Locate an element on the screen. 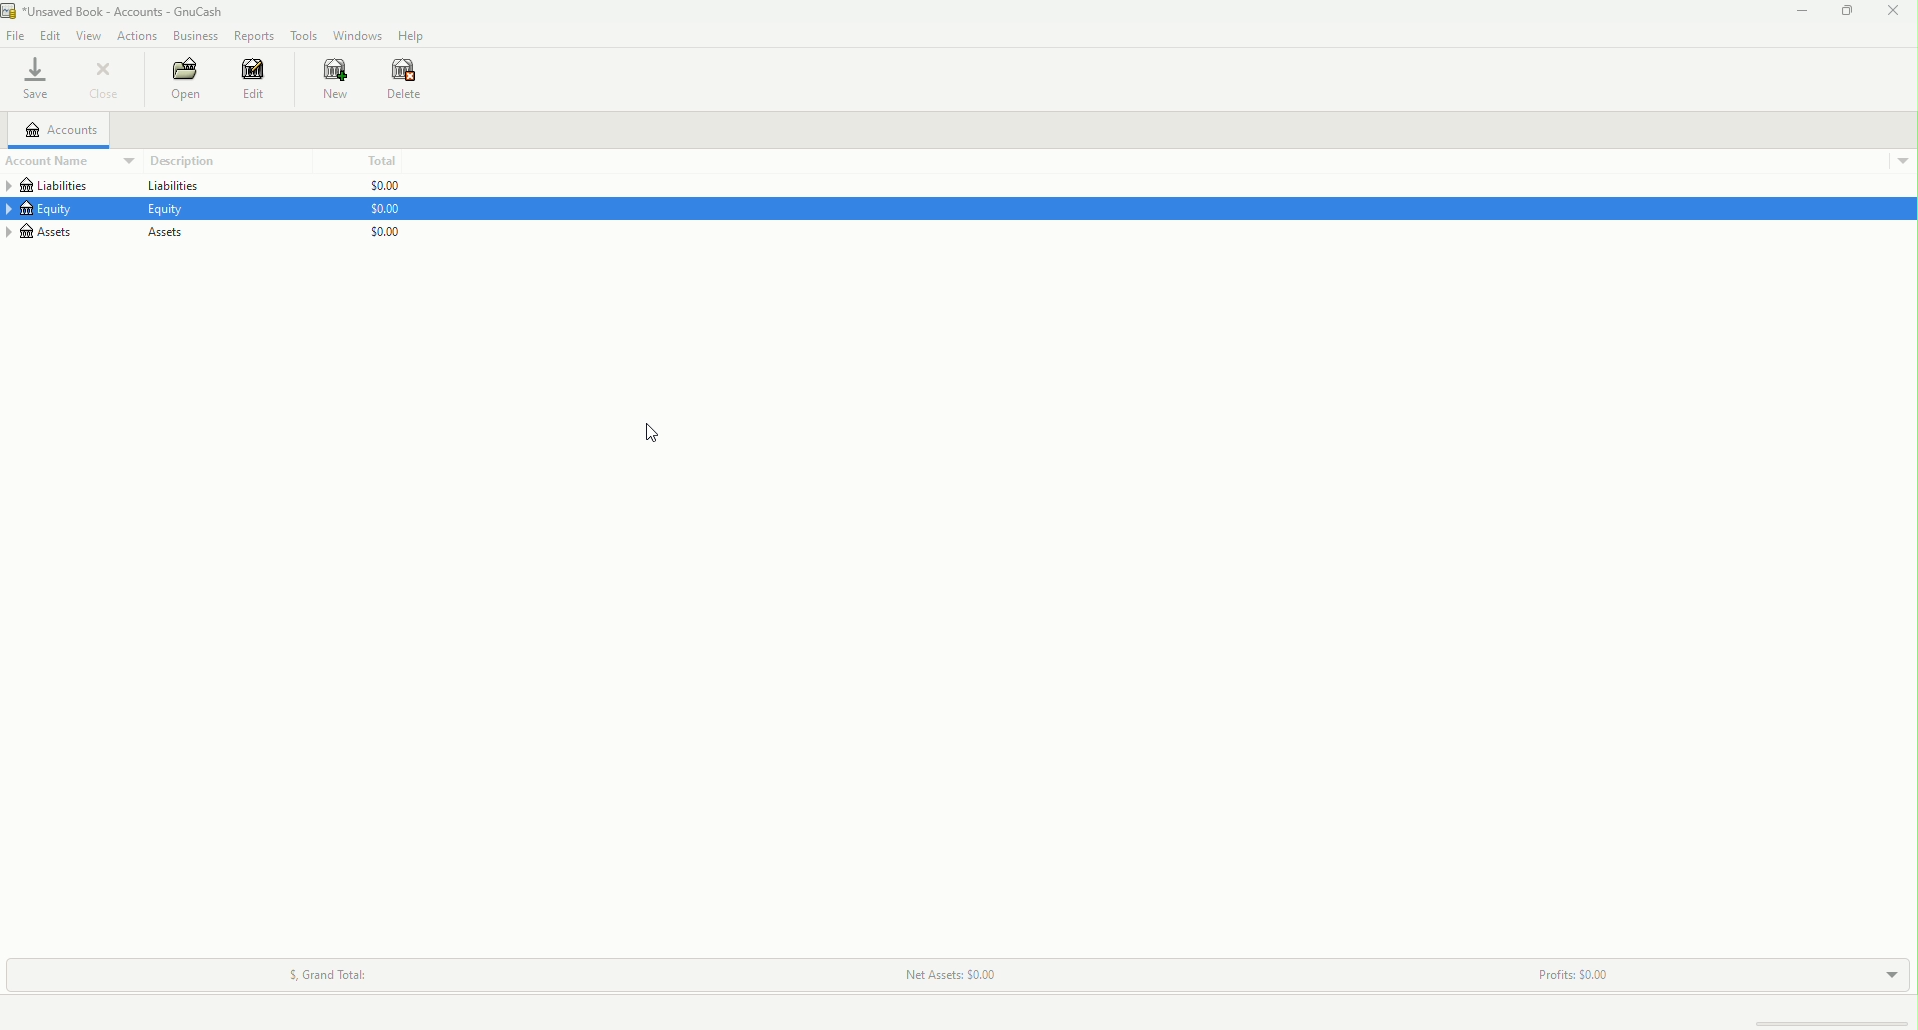  Close is located at coordinates (1895, 13).